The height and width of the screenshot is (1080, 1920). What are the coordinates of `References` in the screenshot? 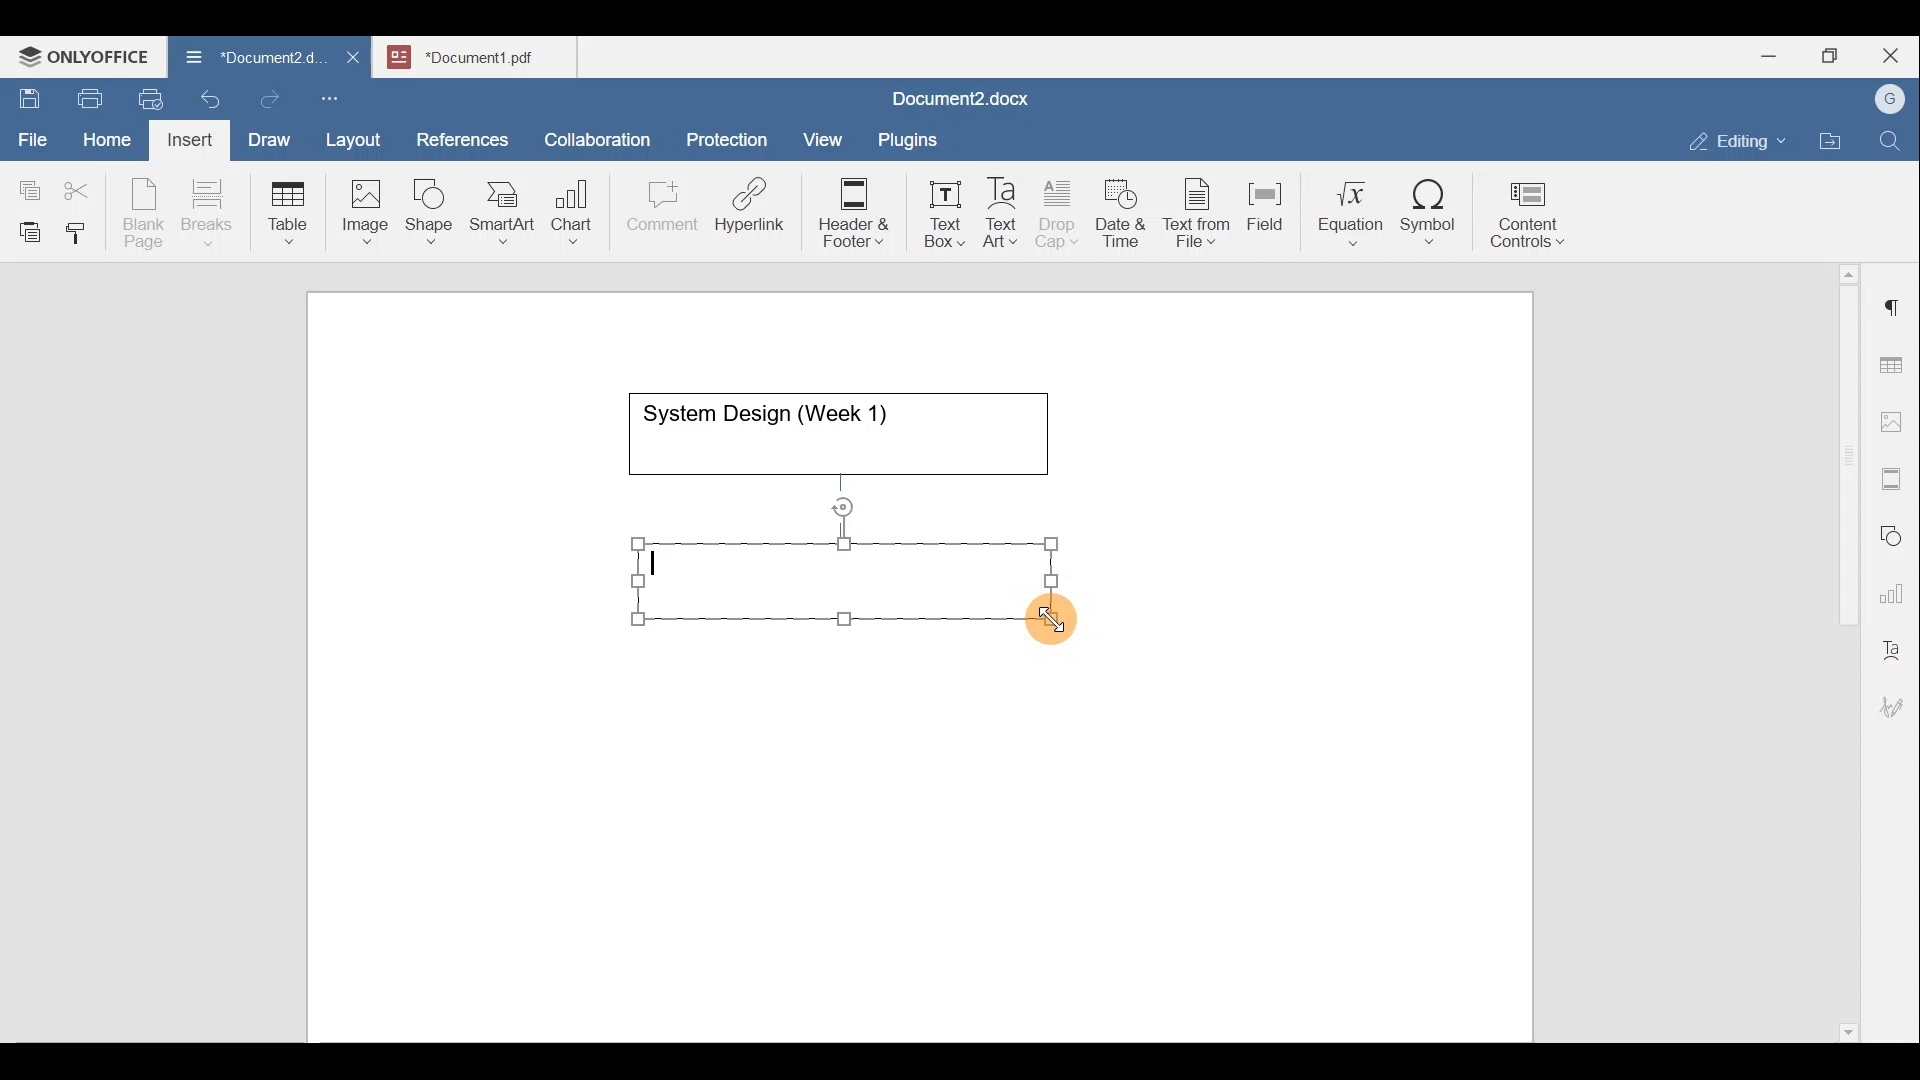 It's located at (461, 137).